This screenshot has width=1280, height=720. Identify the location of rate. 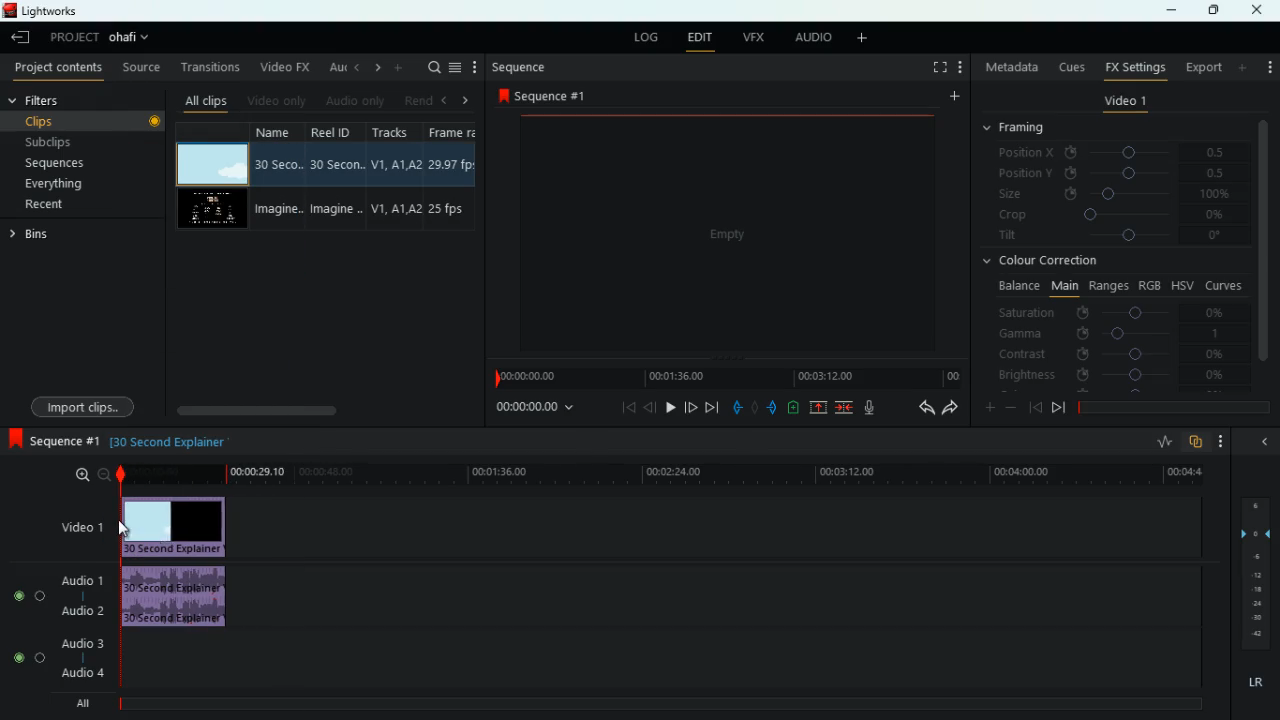
(1159, 442).